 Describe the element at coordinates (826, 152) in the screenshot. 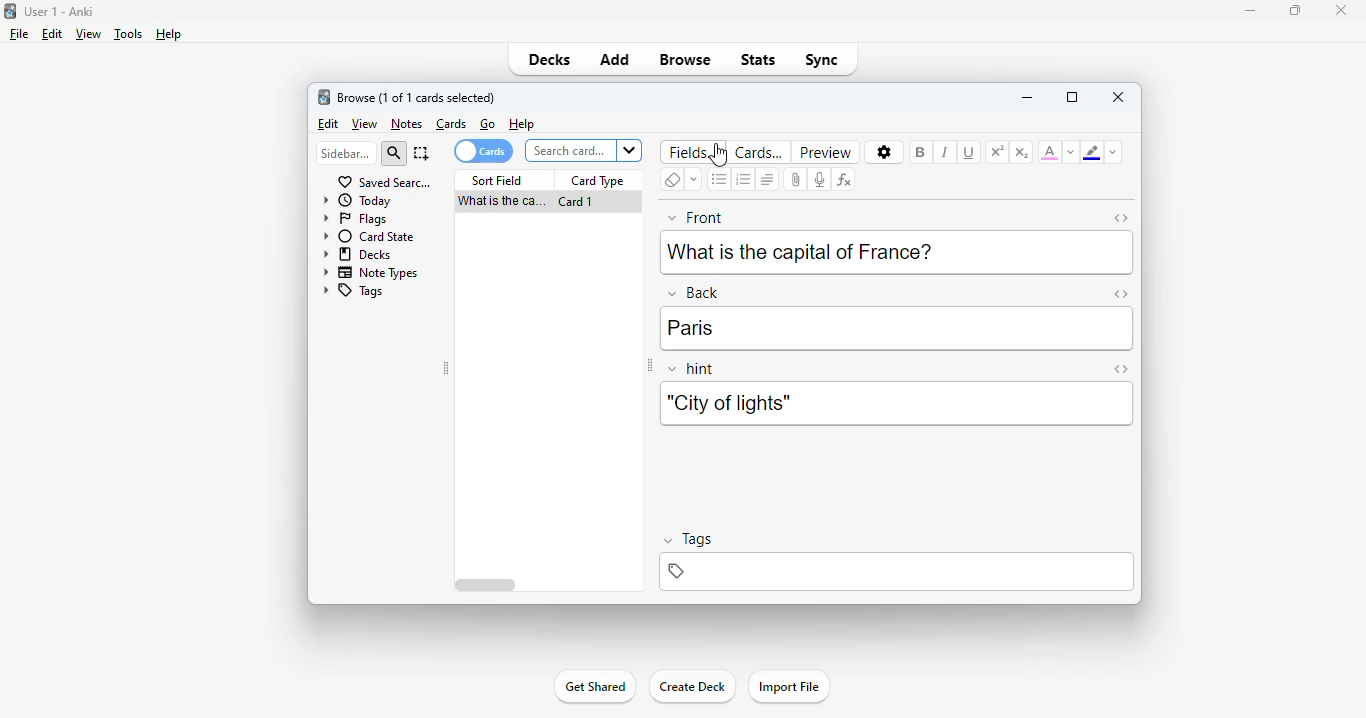

I see `preview` at that location.